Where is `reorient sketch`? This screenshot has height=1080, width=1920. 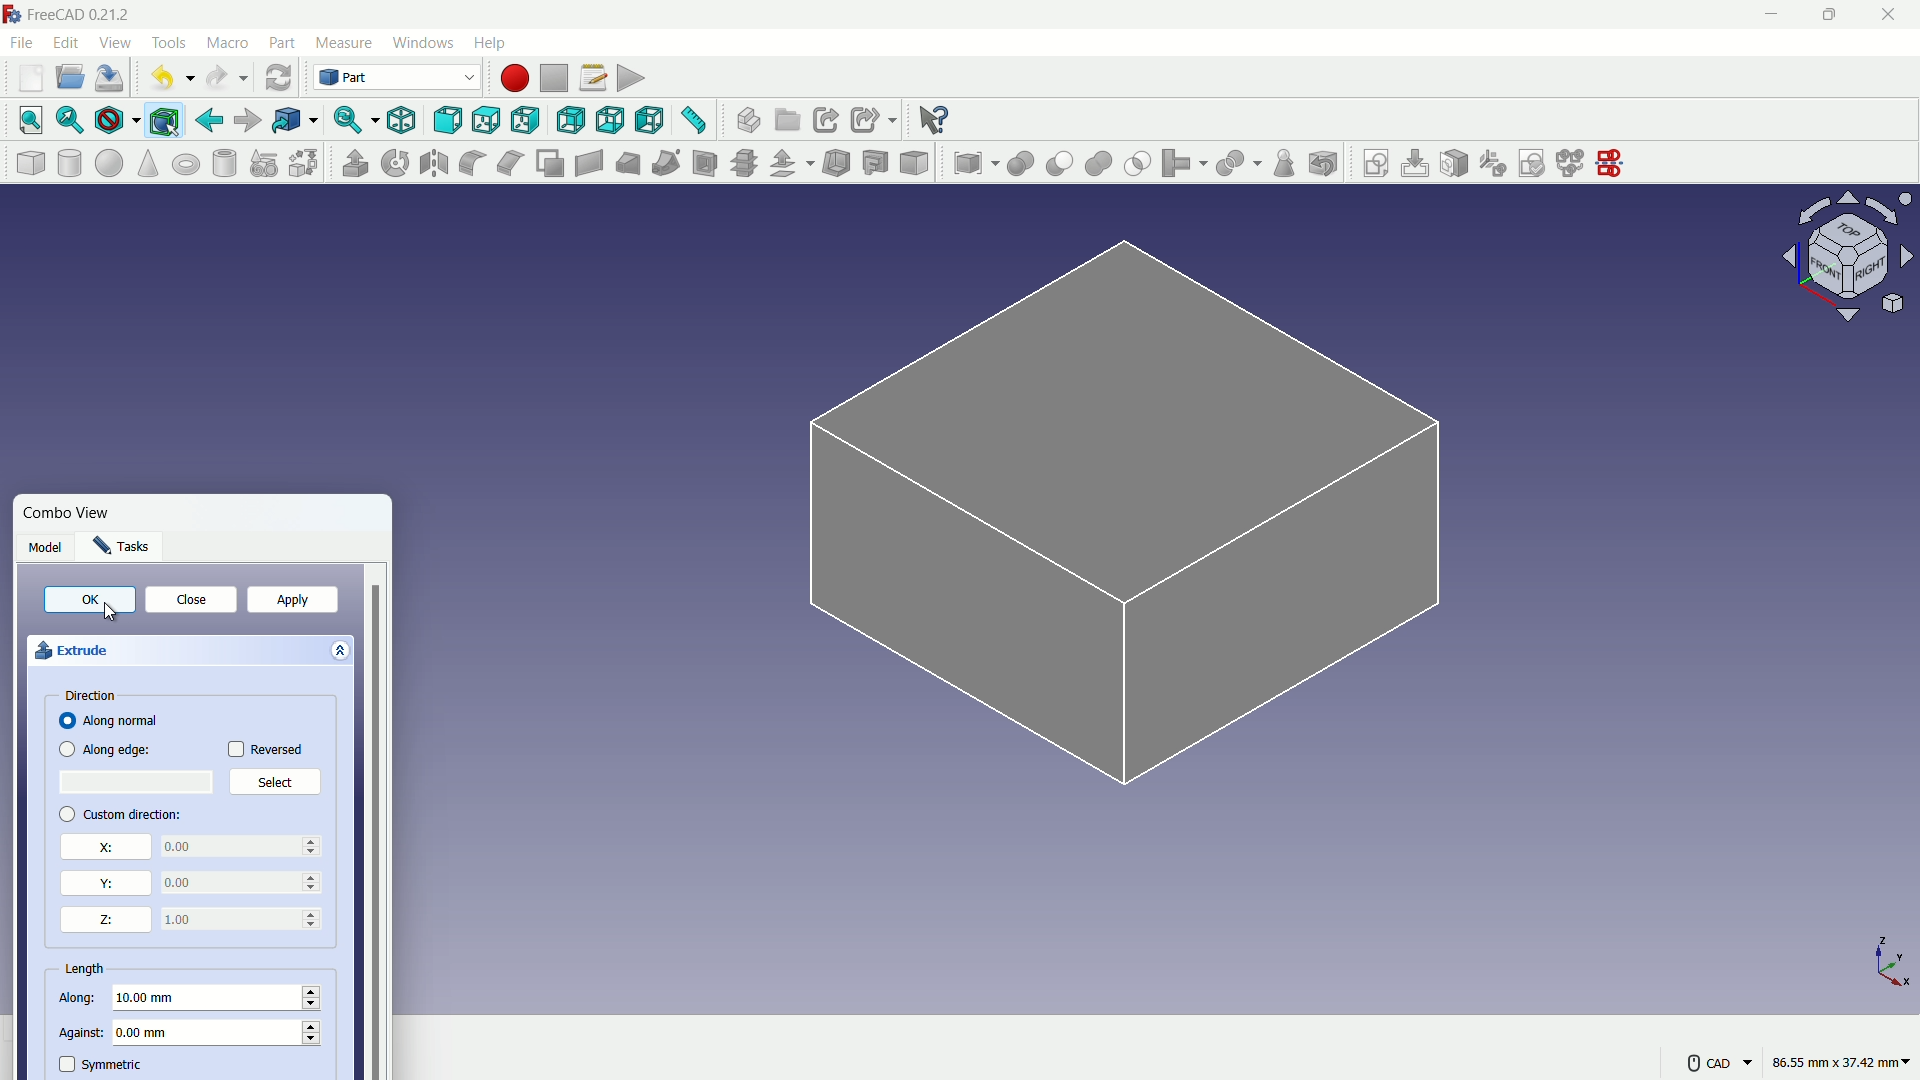 reorient sketch is located at coordinates (1492, 162).